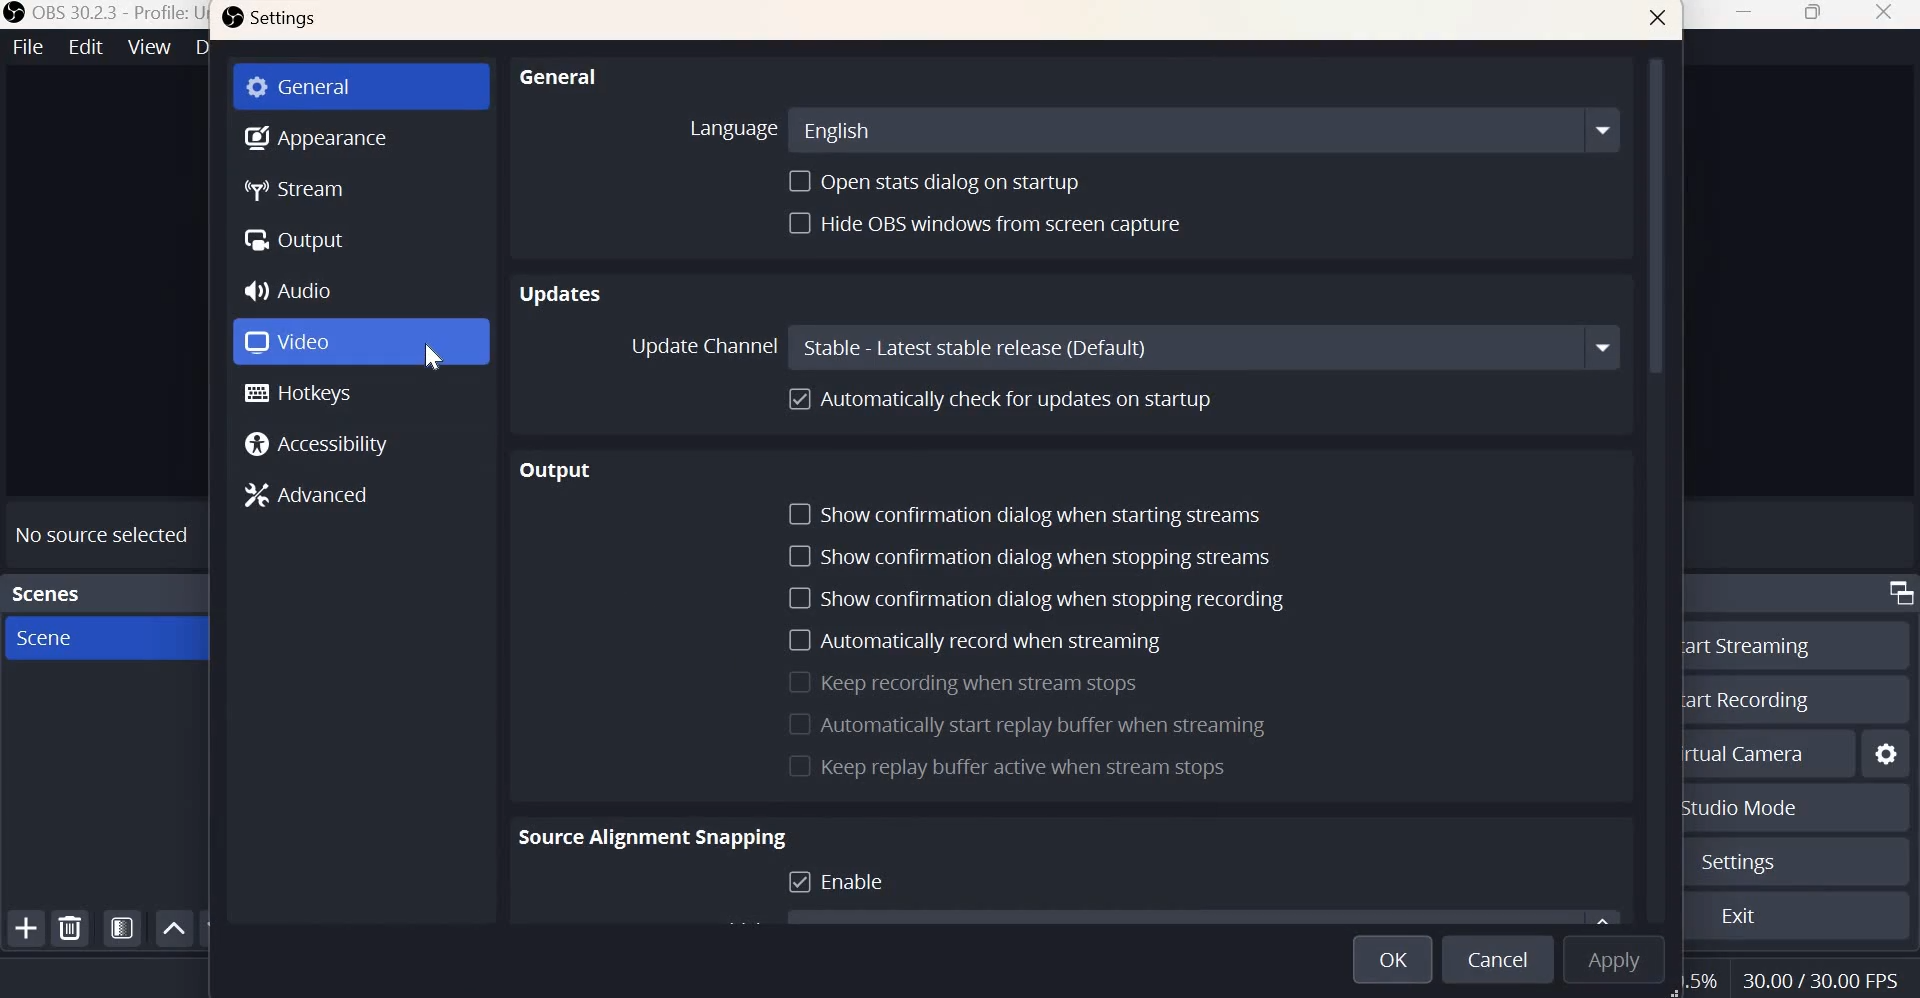 This screenshot has height=998, width=1920. Describe the element at coordinates (836, 881) in the screenshot. I see `Enable` at that location.